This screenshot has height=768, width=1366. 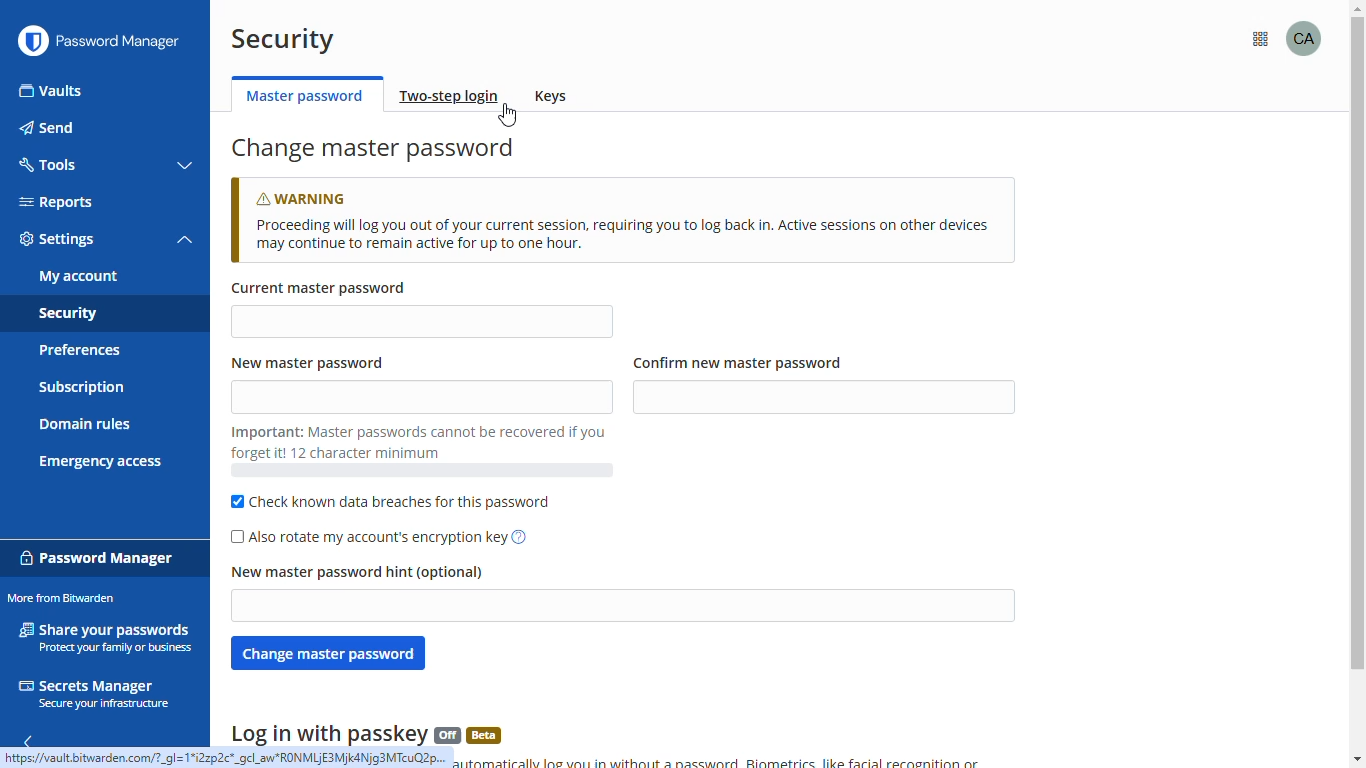 I want to click on hide, so click(x=26, y=737).